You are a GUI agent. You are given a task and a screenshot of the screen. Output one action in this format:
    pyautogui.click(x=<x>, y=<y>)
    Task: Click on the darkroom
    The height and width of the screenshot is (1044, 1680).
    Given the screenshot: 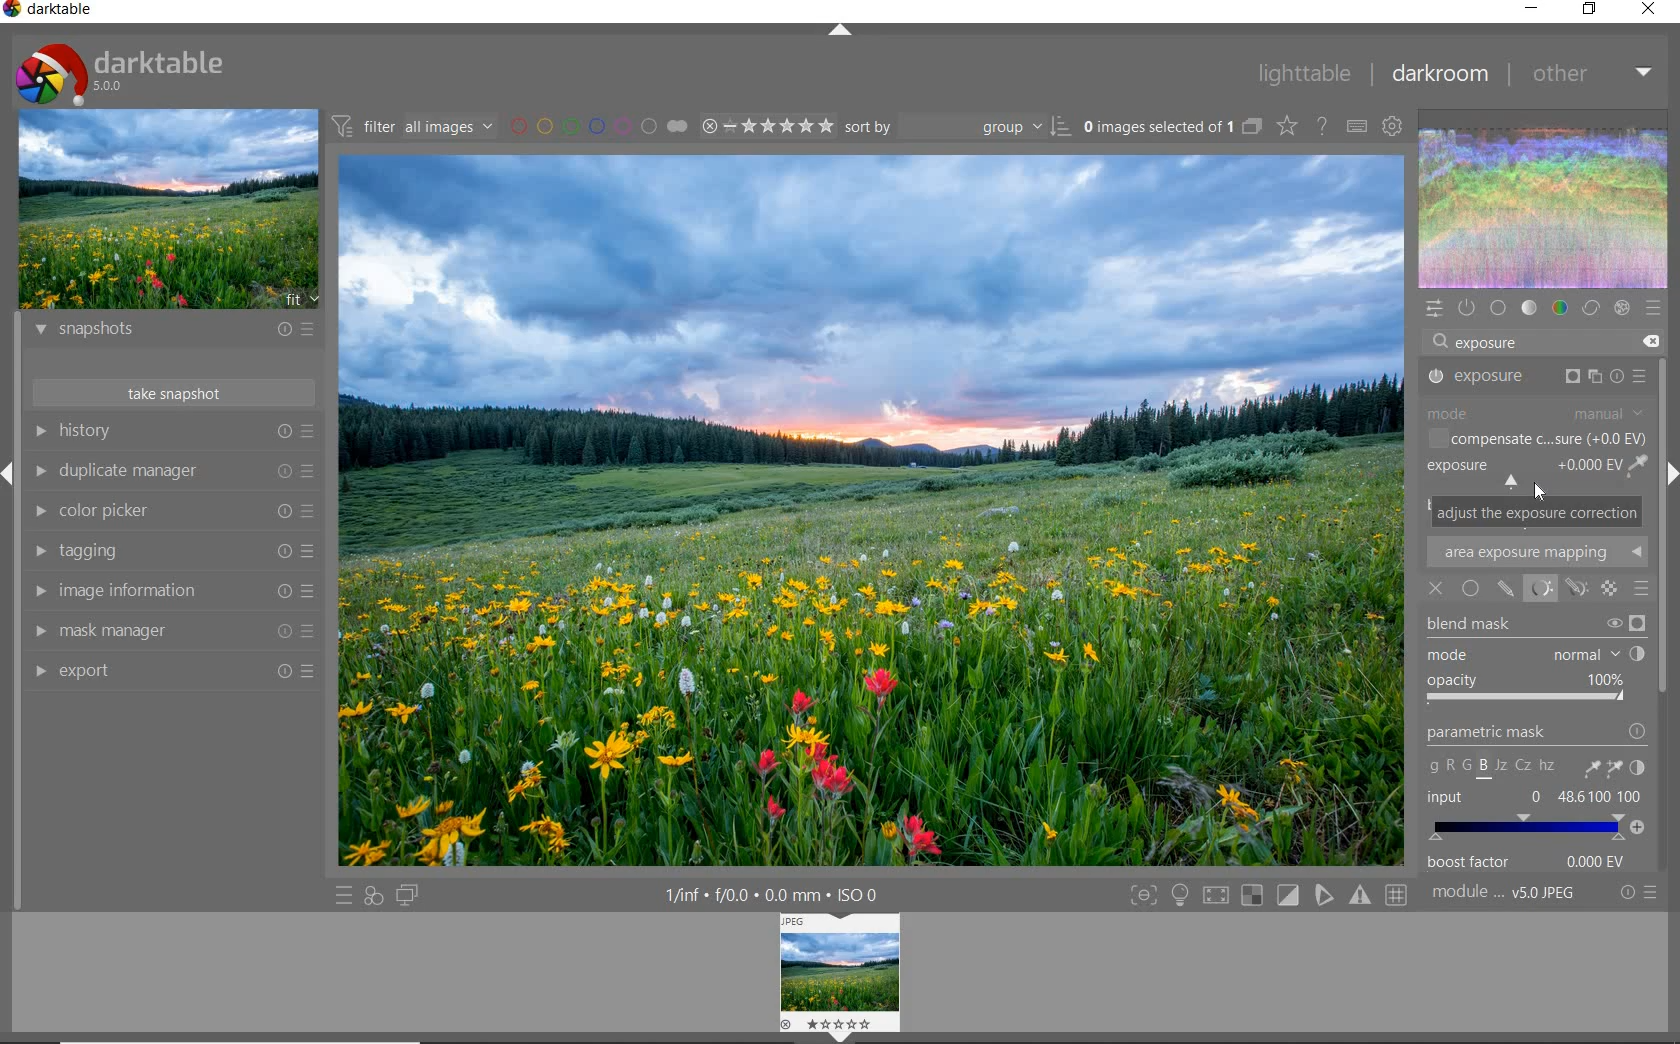 What is the action you would take?
    pyautogui.click(x=1443, y=74)
    